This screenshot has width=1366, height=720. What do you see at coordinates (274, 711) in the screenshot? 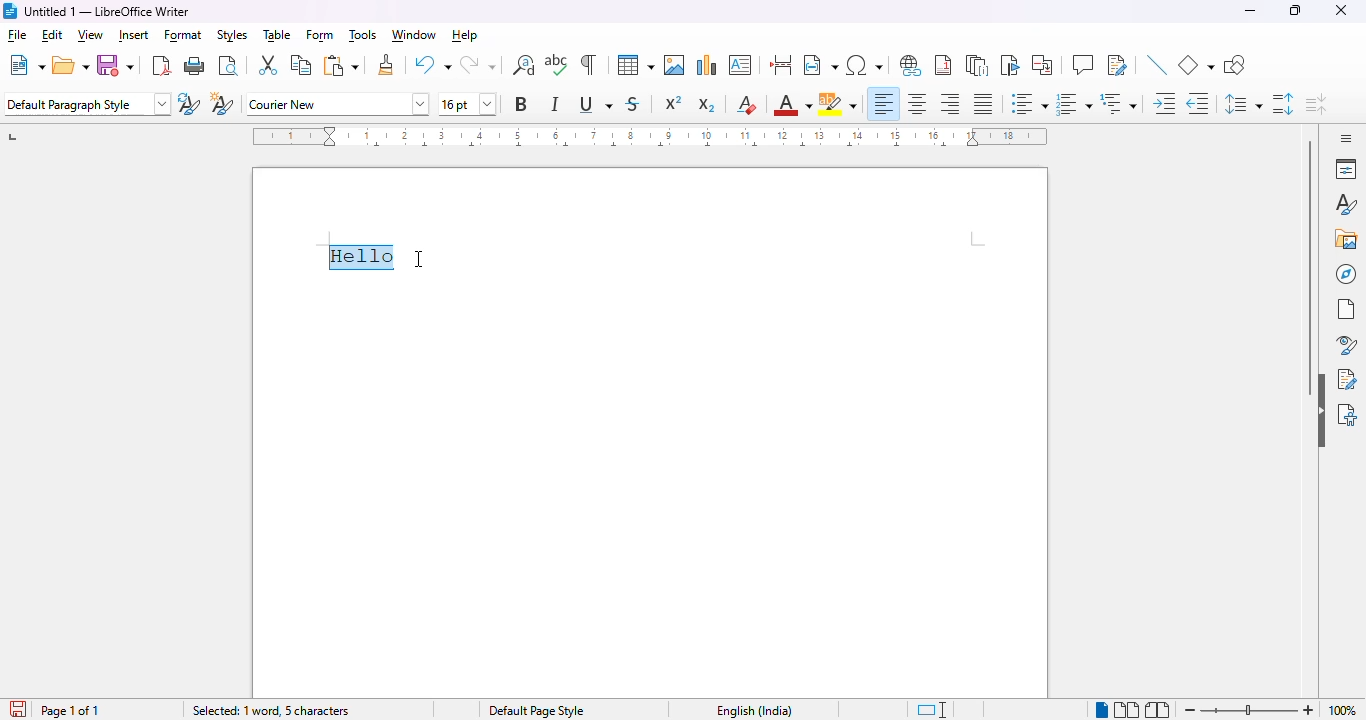
I see `word and character count` at bounding box center [274, 711].